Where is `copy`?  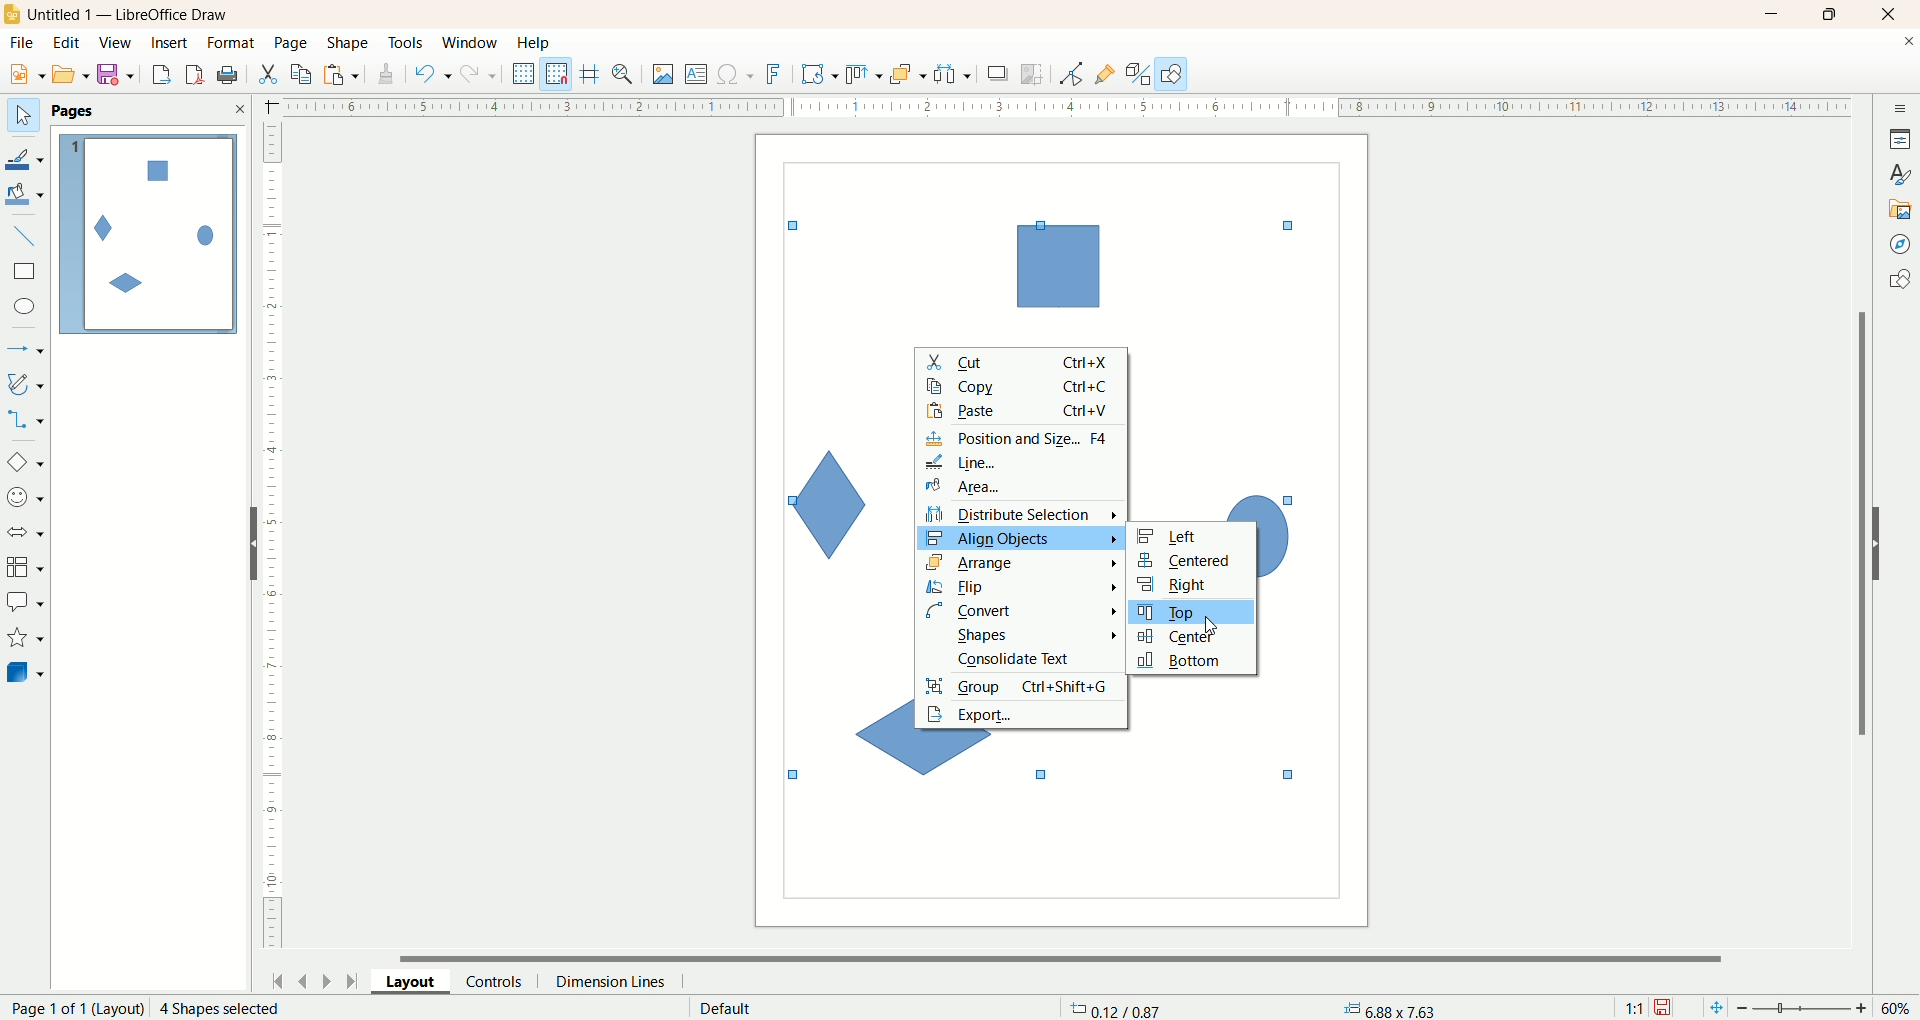
copy is located at coordinates (302, 74).